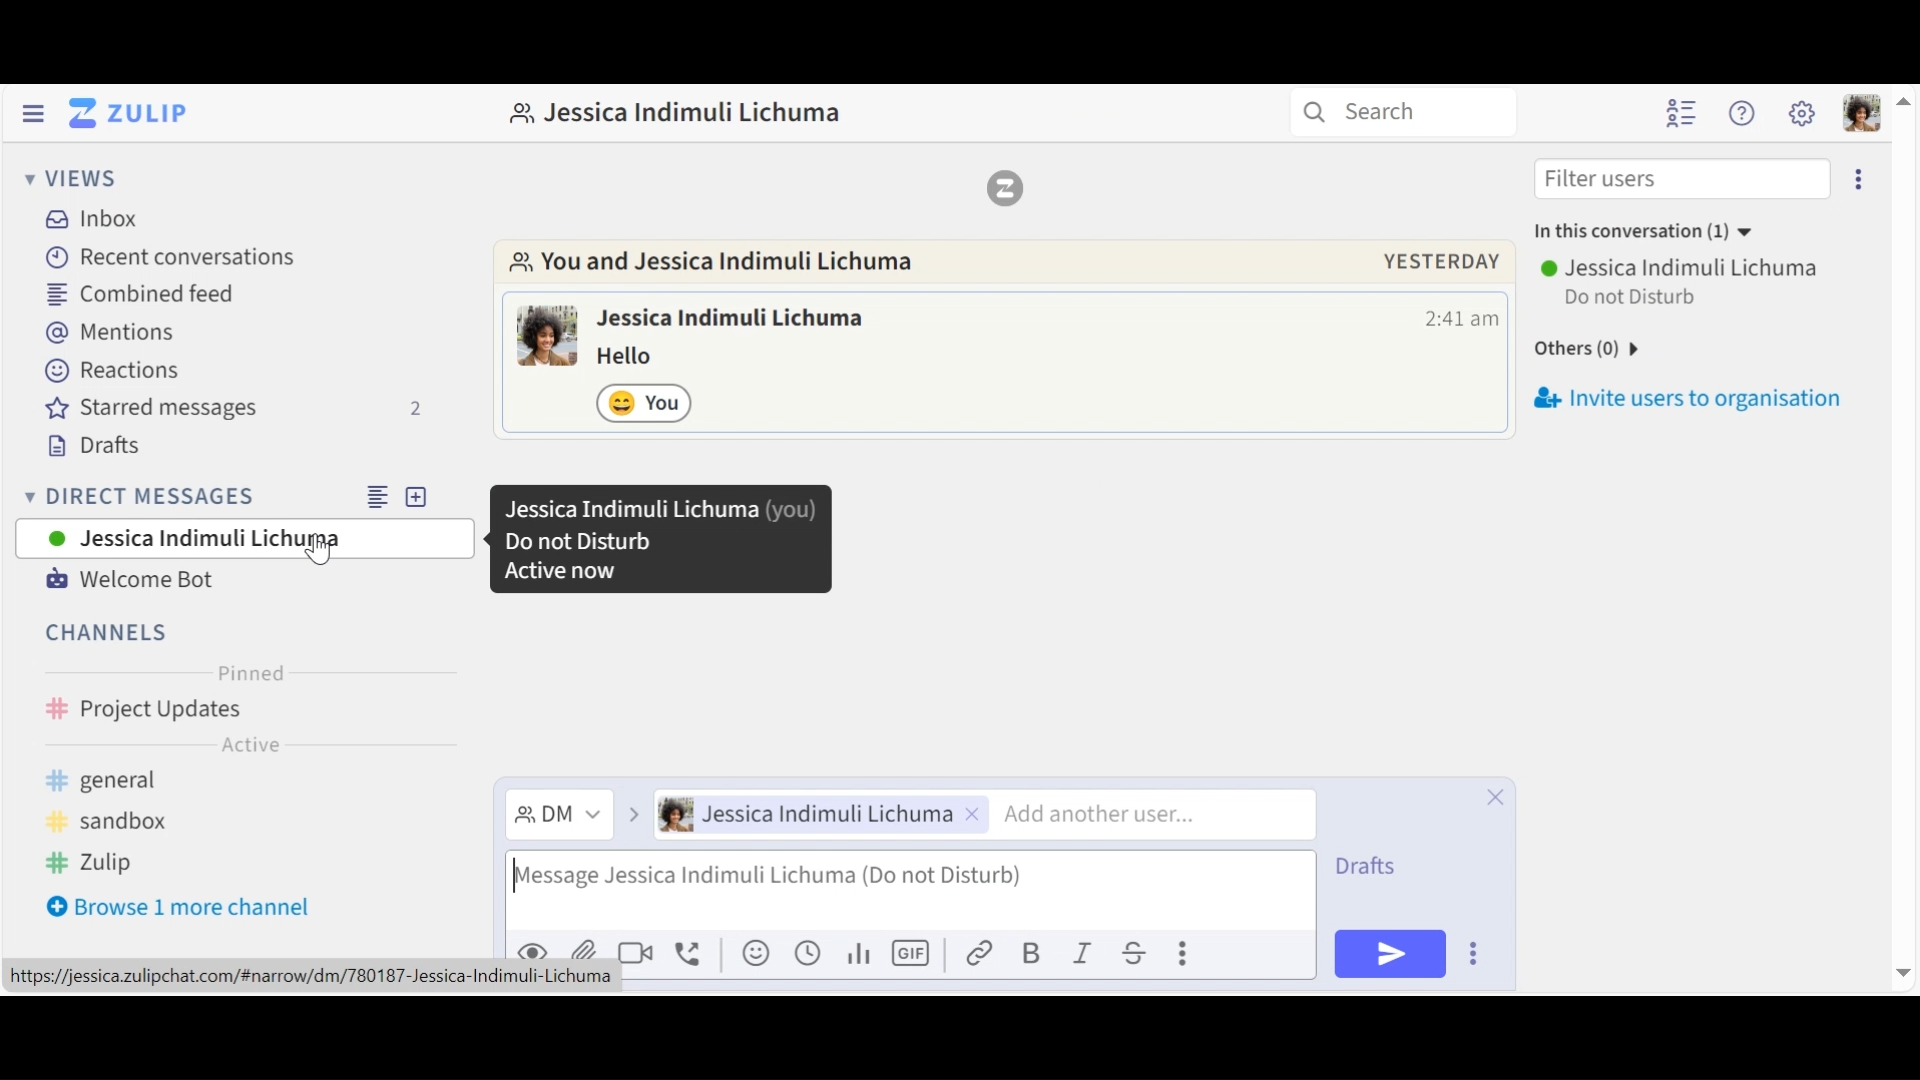 Image resolution: width=1920 pixels, height=1080 pixels. What do you see at coordinates (32, 113) in the screenshot?
I see `Hide Left Sidebar` at bounding box center [32, 113].